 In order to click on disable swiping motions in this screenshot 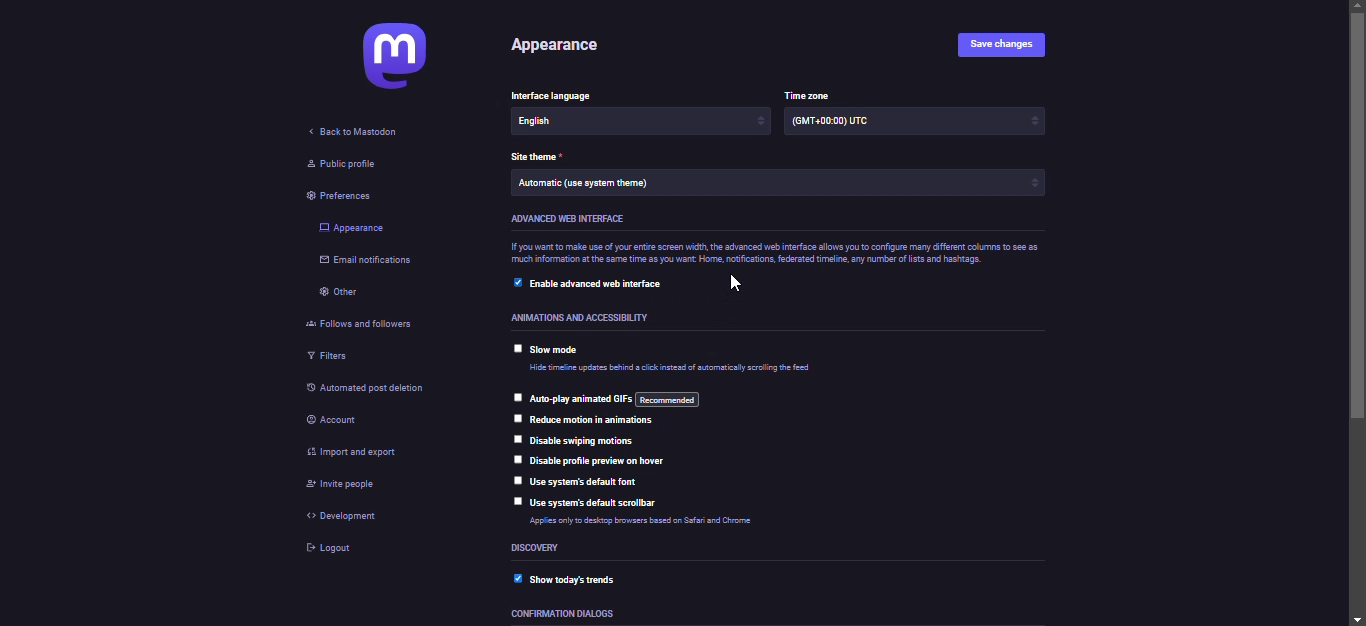, I will do `click(584, 441)`.